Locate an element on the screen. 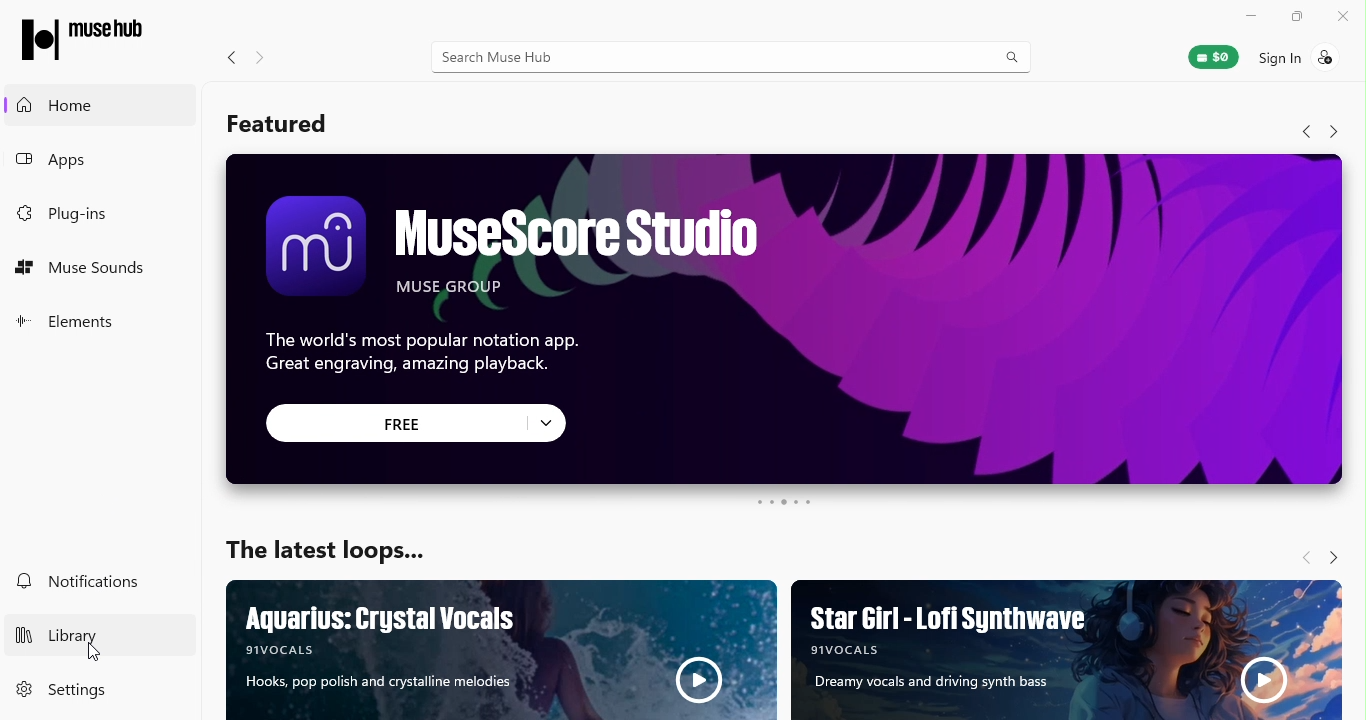 Image resolution: width=1366 pixels, height=720 pixels. Muse Hub Logo is located at coordinates (87, 33).